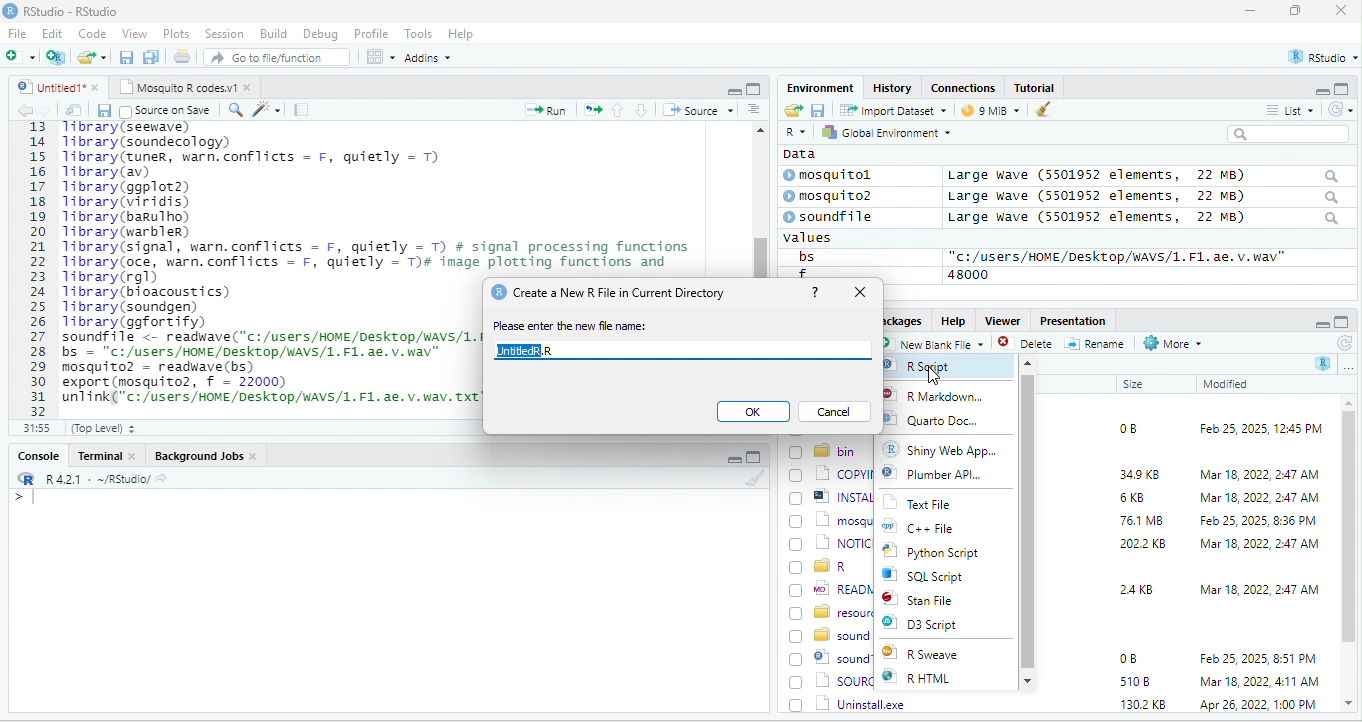 The height and width of the screenshot is (722, 1362). What do you see at coordinates (1260, 706) in the screenshot?
I see `Apr 26, 2022, 1:00 PM` at bounding box center [1260, 706].